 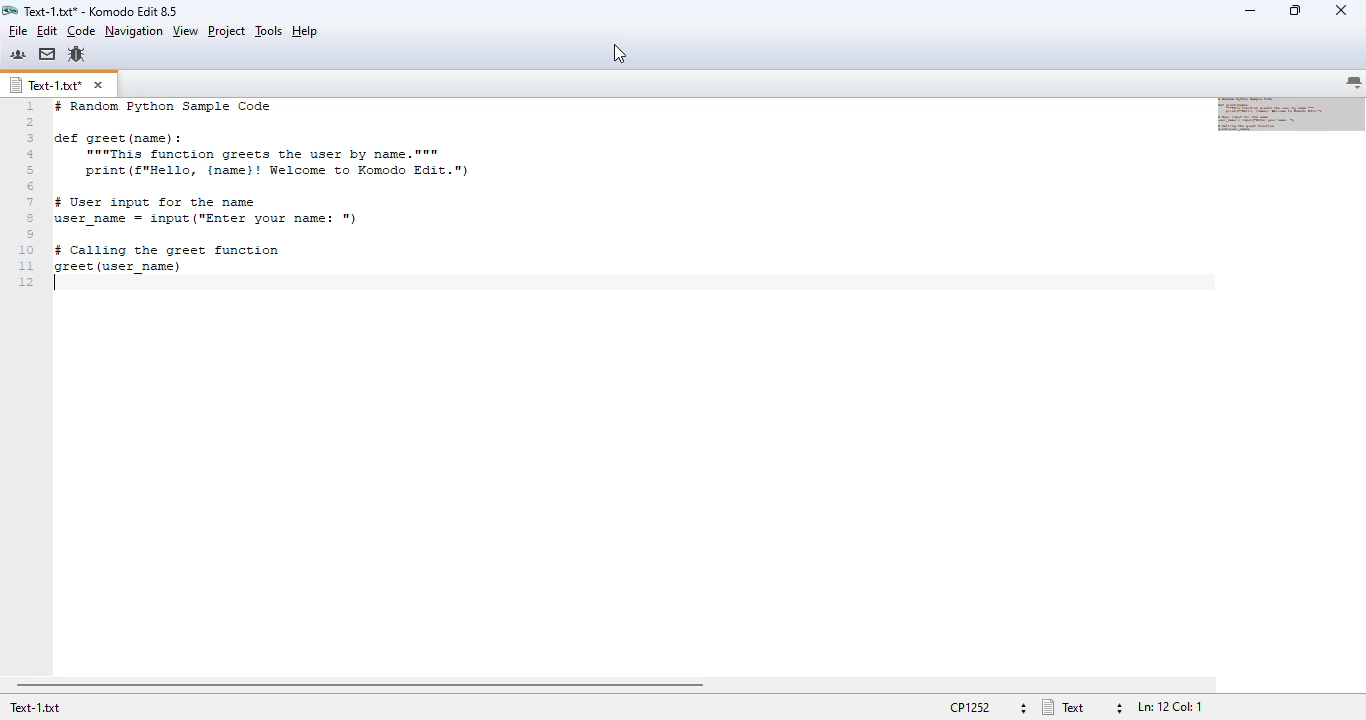 What do you see at coordinates (1354, 82) in the screenshot?
I see `list all tabs` at bounding box center [1354, 82].